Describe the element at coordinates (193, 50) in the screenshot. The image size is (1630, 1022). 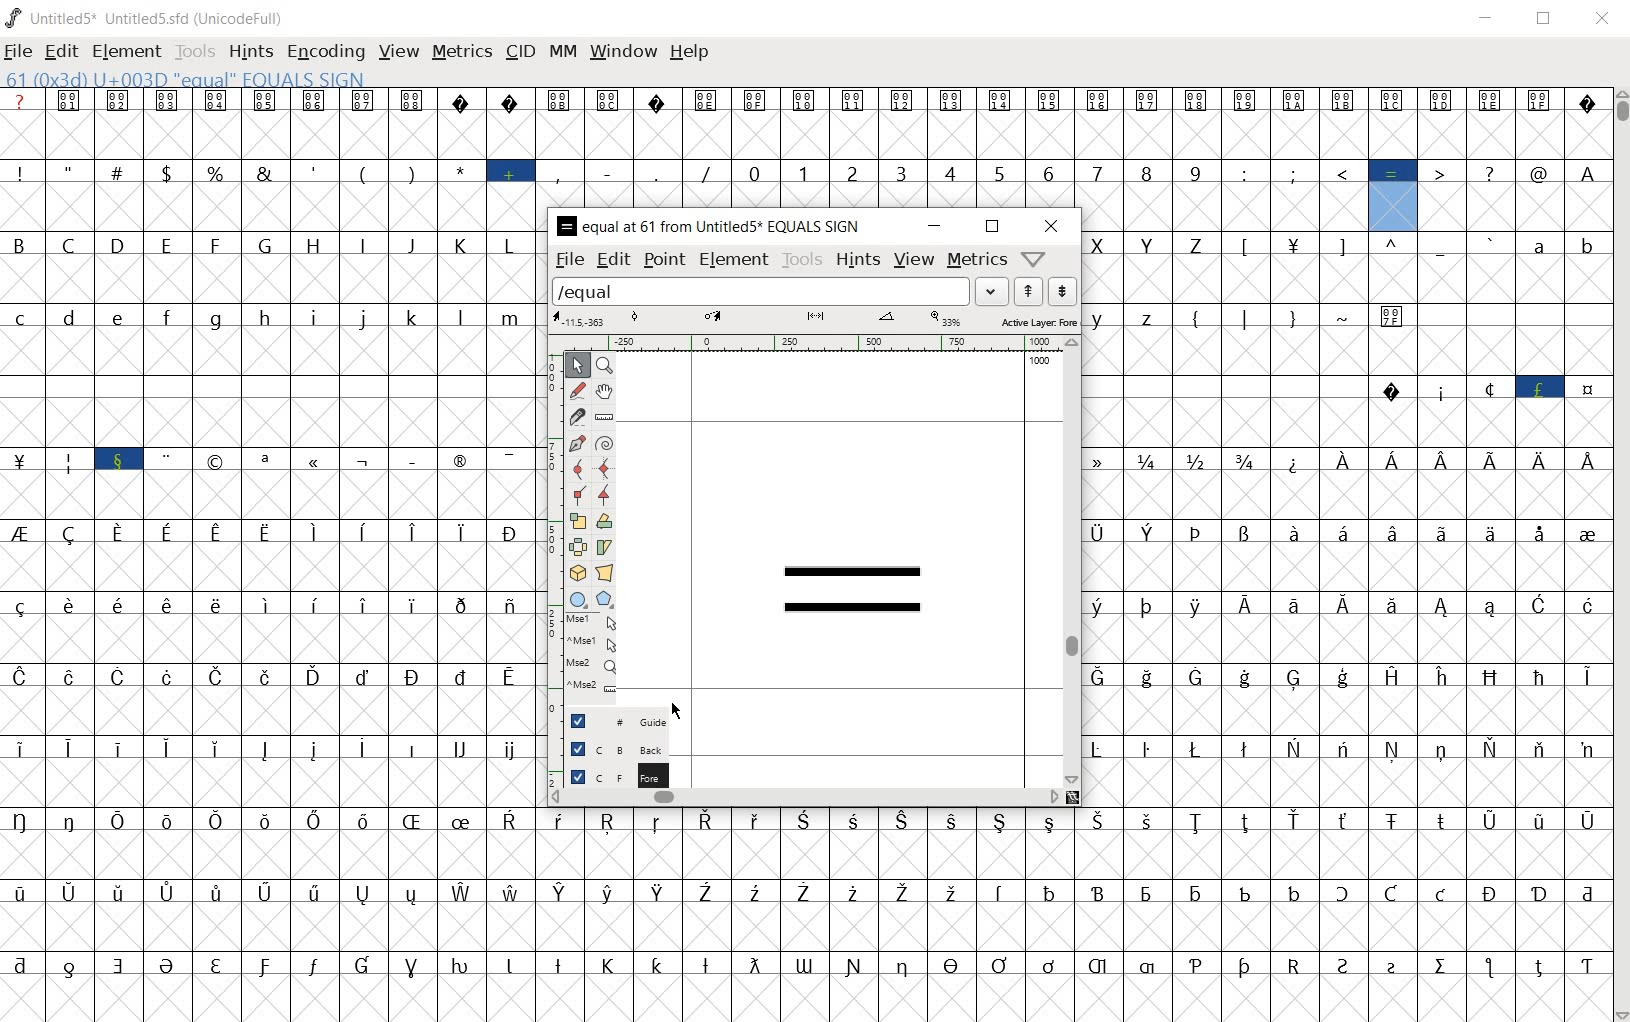
I see `tools` at that location.